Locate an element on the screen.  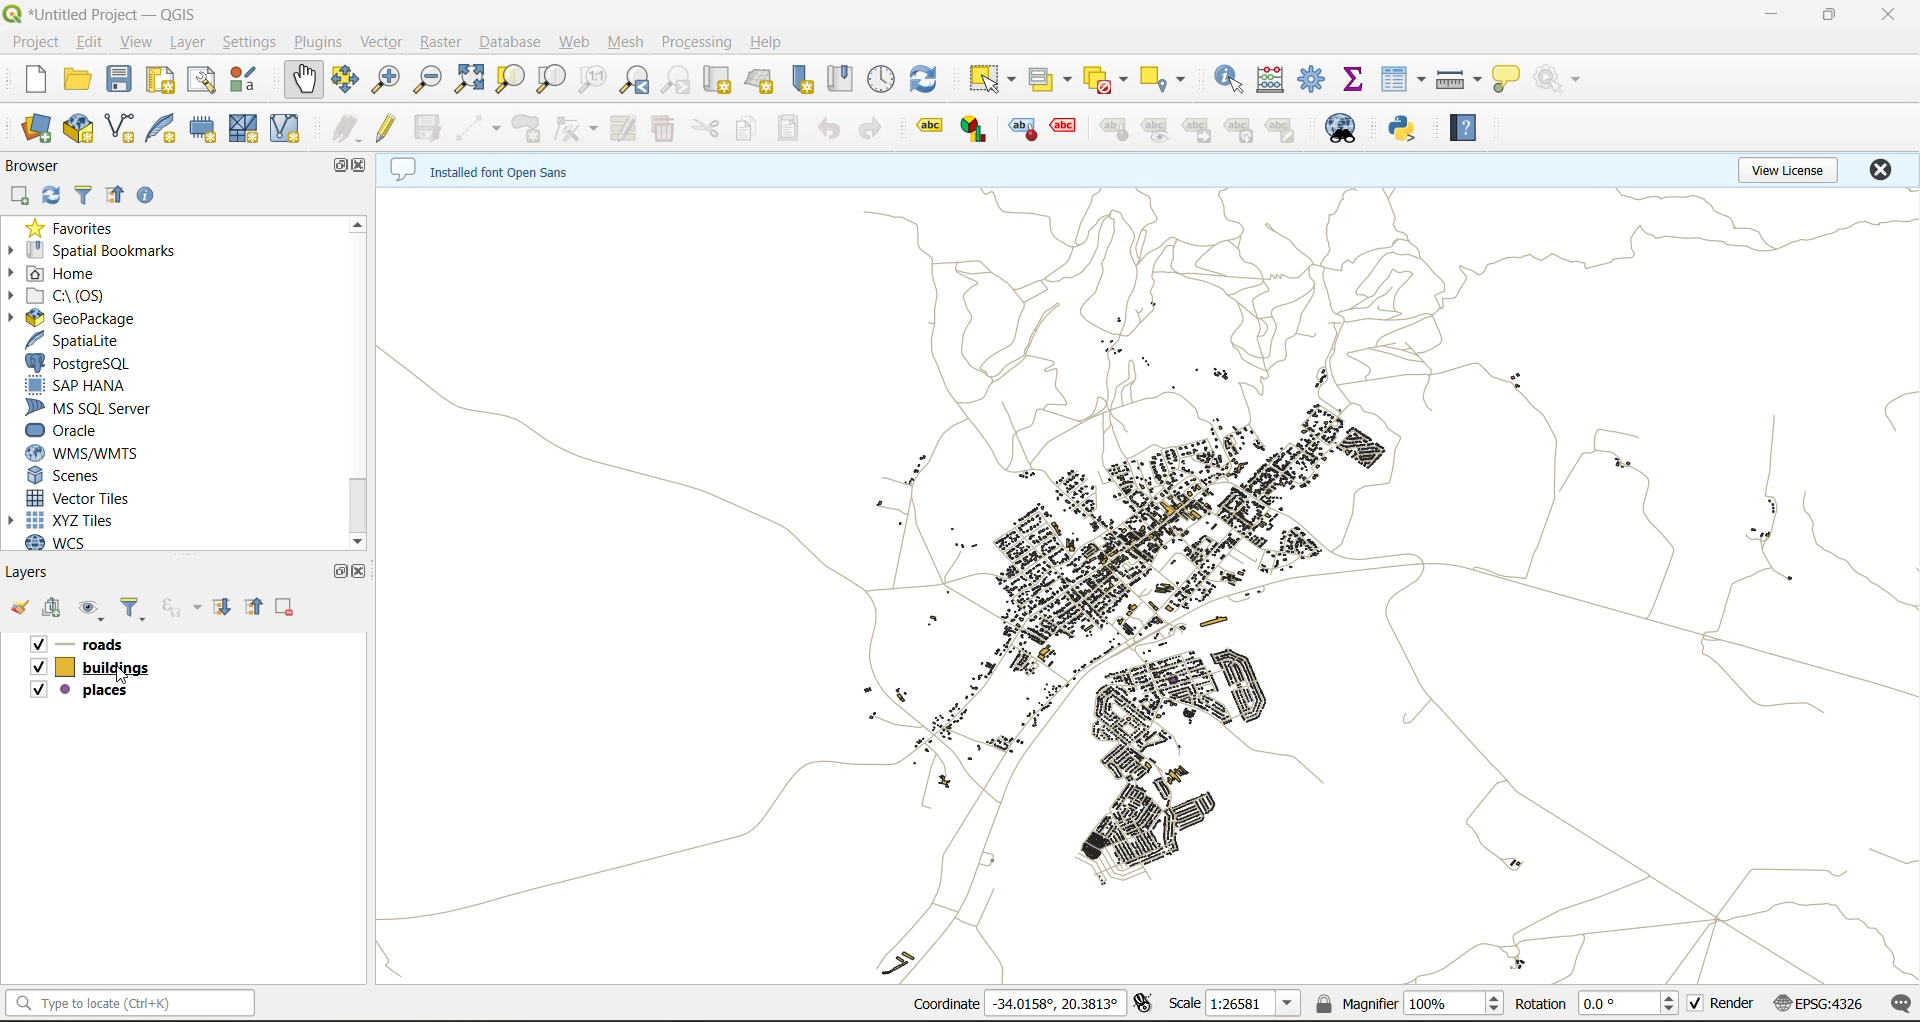
cut is located at coordinates (701, 128).